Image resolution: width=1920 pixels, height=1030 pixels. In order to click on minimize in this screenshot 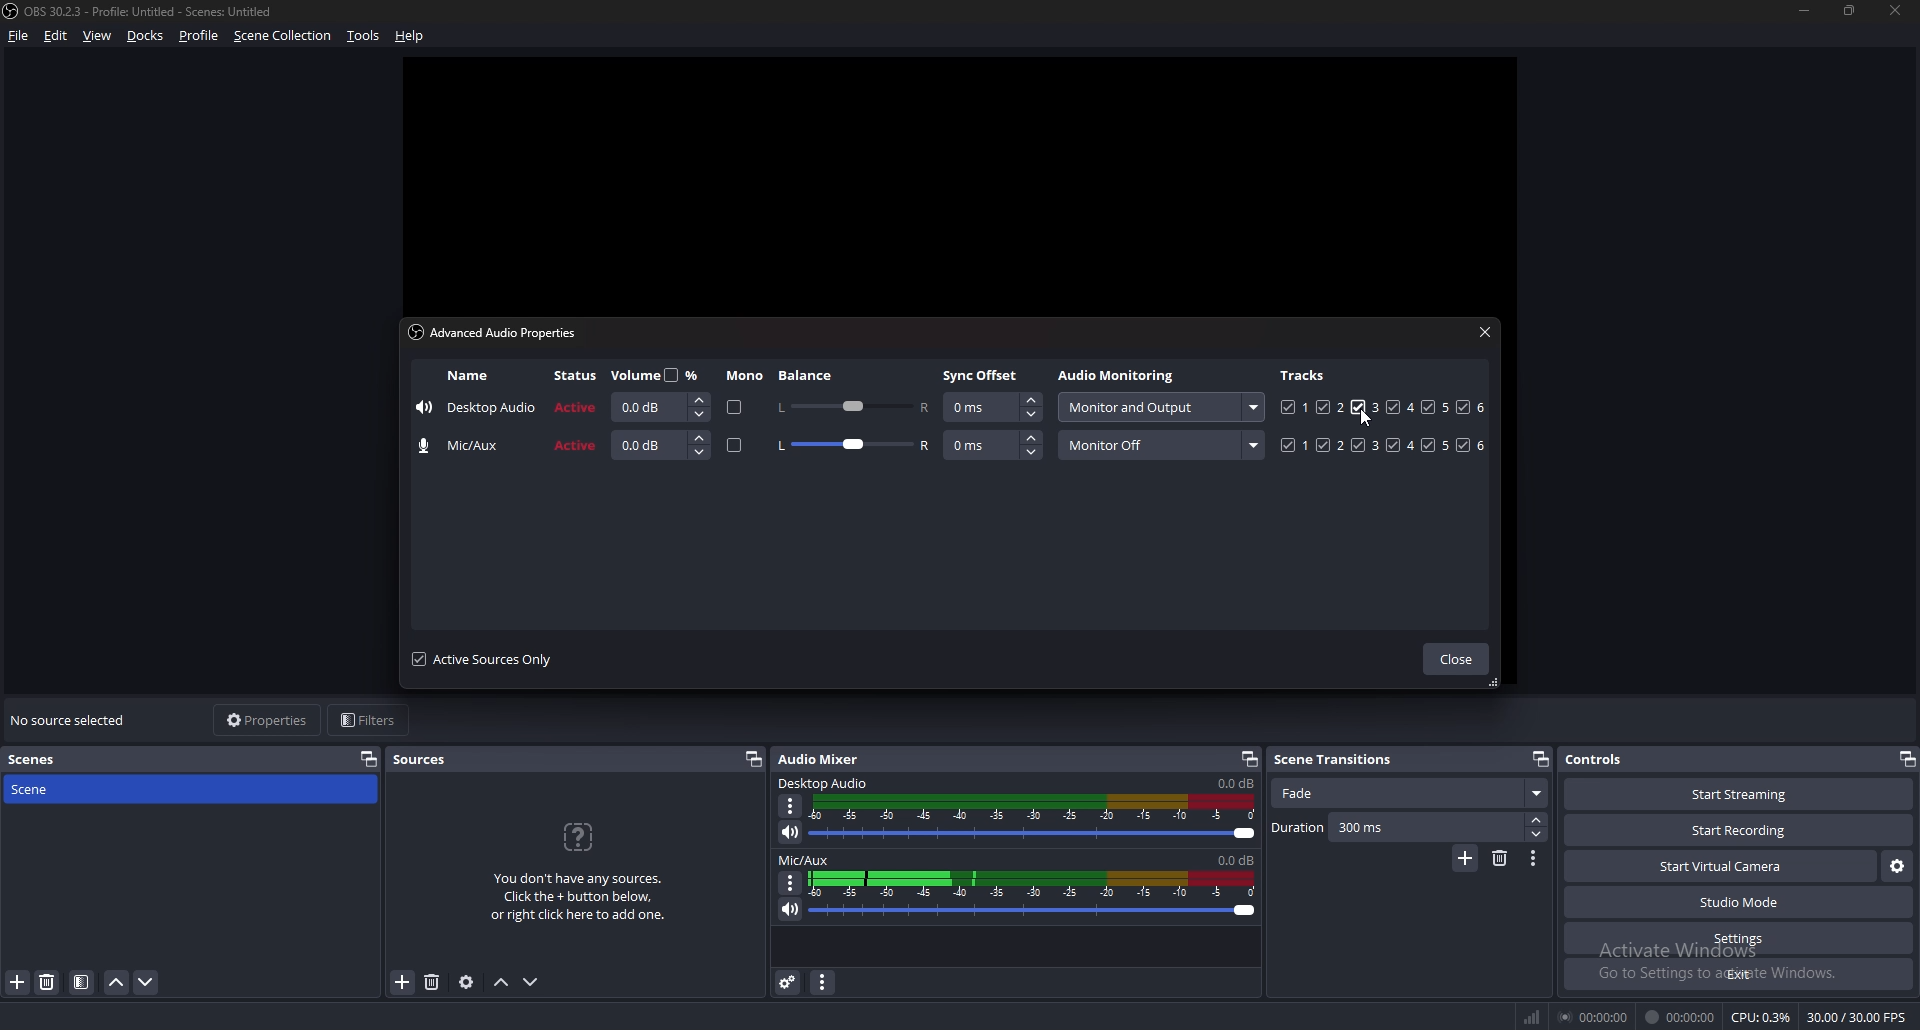, I will do `click(1804, 11)`.